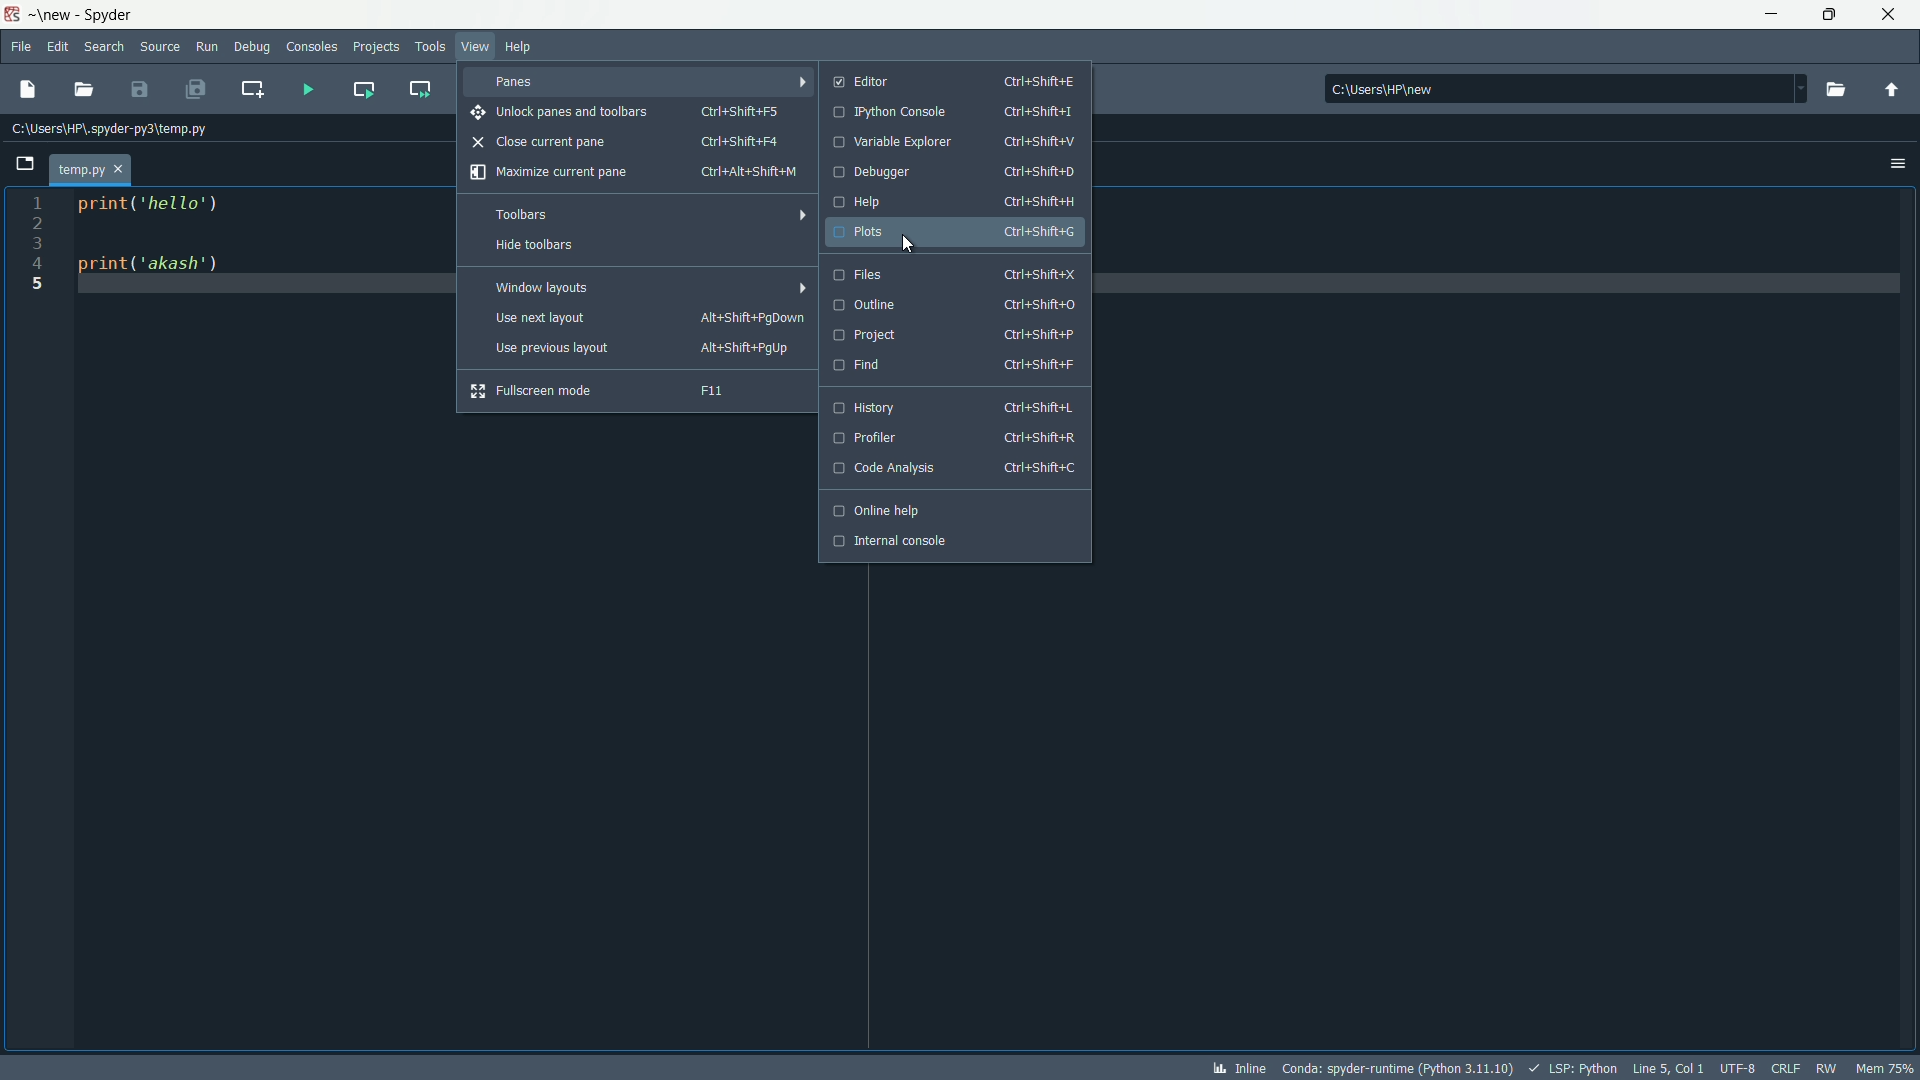  Describe the element at coordinates (1891, 14) in the screenshot. I see `close` at that location.